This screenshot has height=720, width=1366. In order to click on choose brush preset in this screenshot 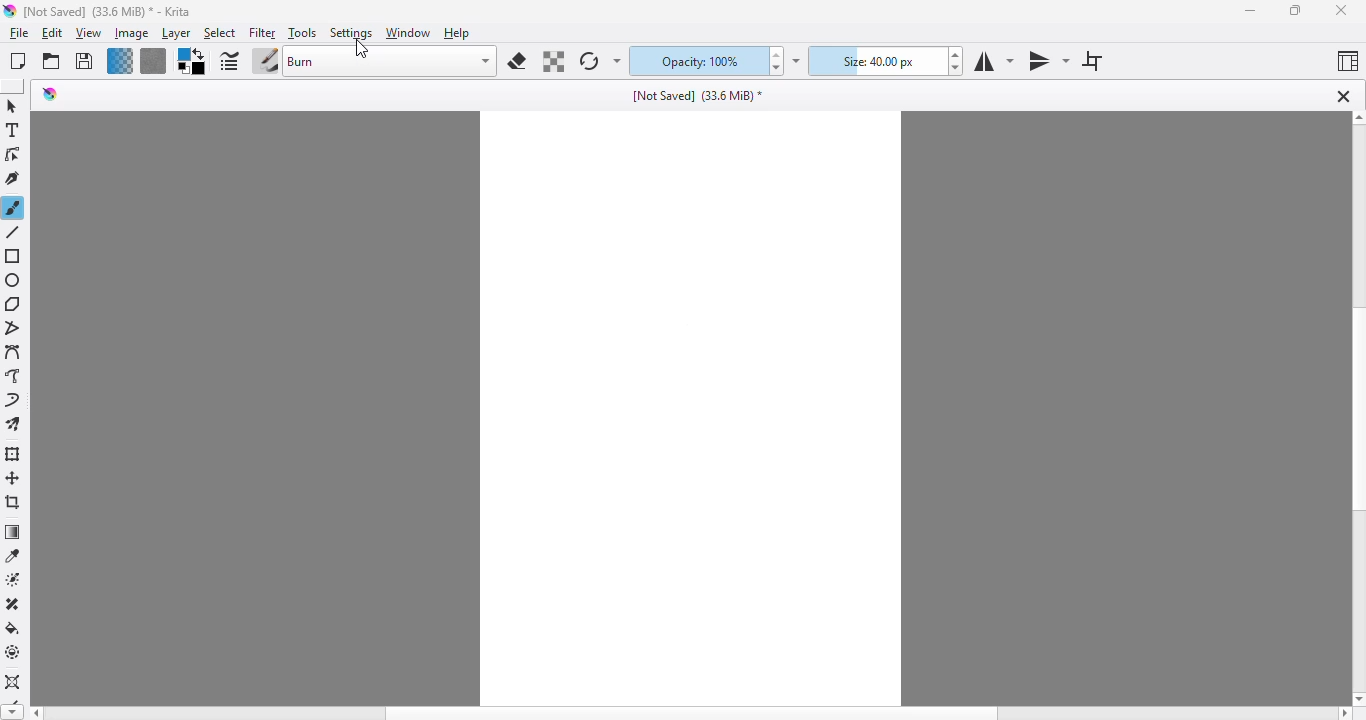, I will do `click(265, 62)`.